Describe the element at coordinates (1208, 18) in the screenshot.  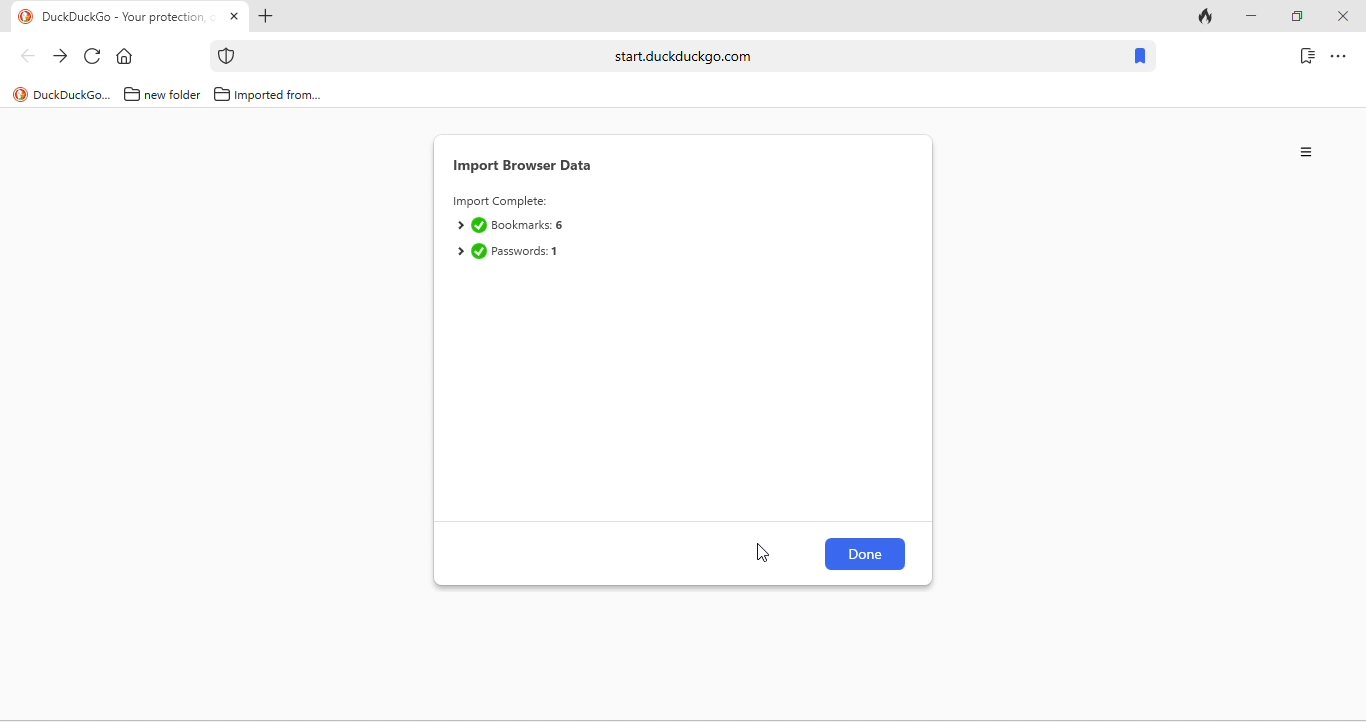
I see `track tab` at that location.